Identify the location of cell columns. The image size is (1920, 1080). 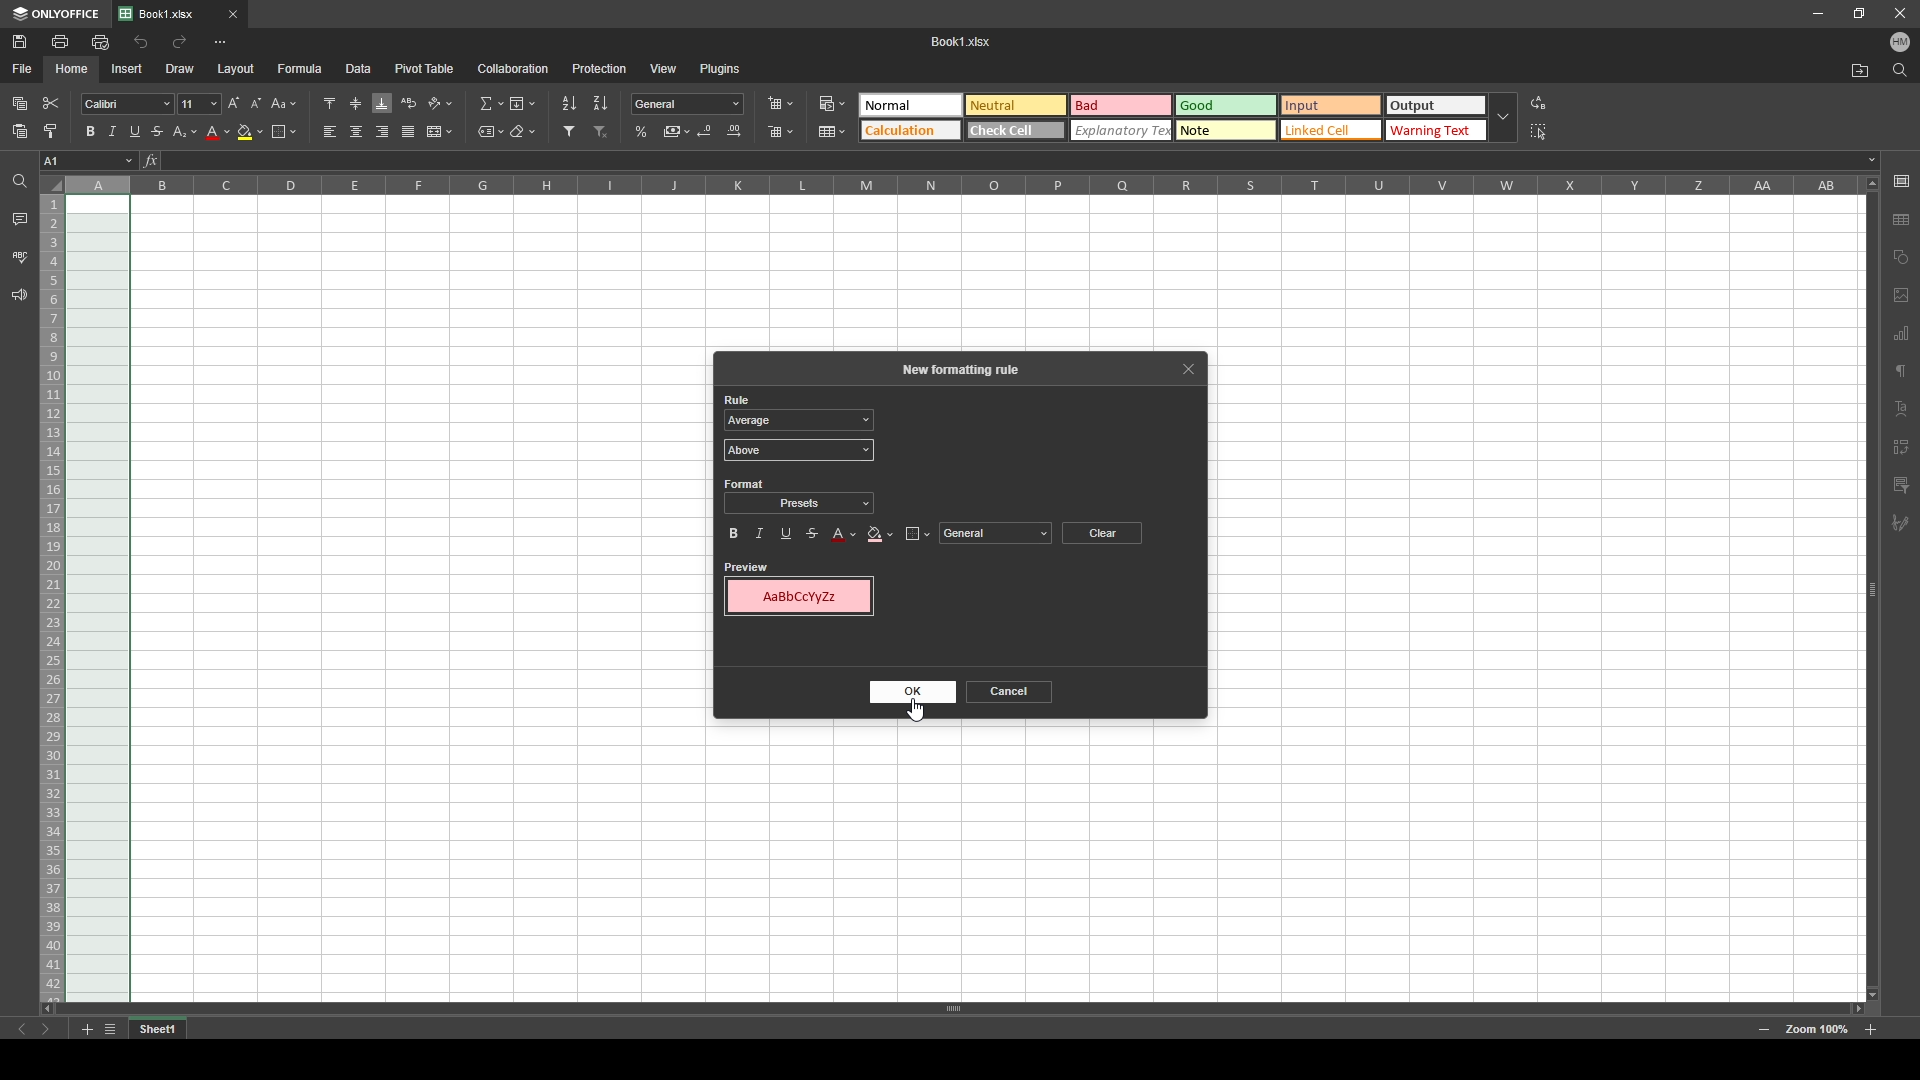
(960, 184).